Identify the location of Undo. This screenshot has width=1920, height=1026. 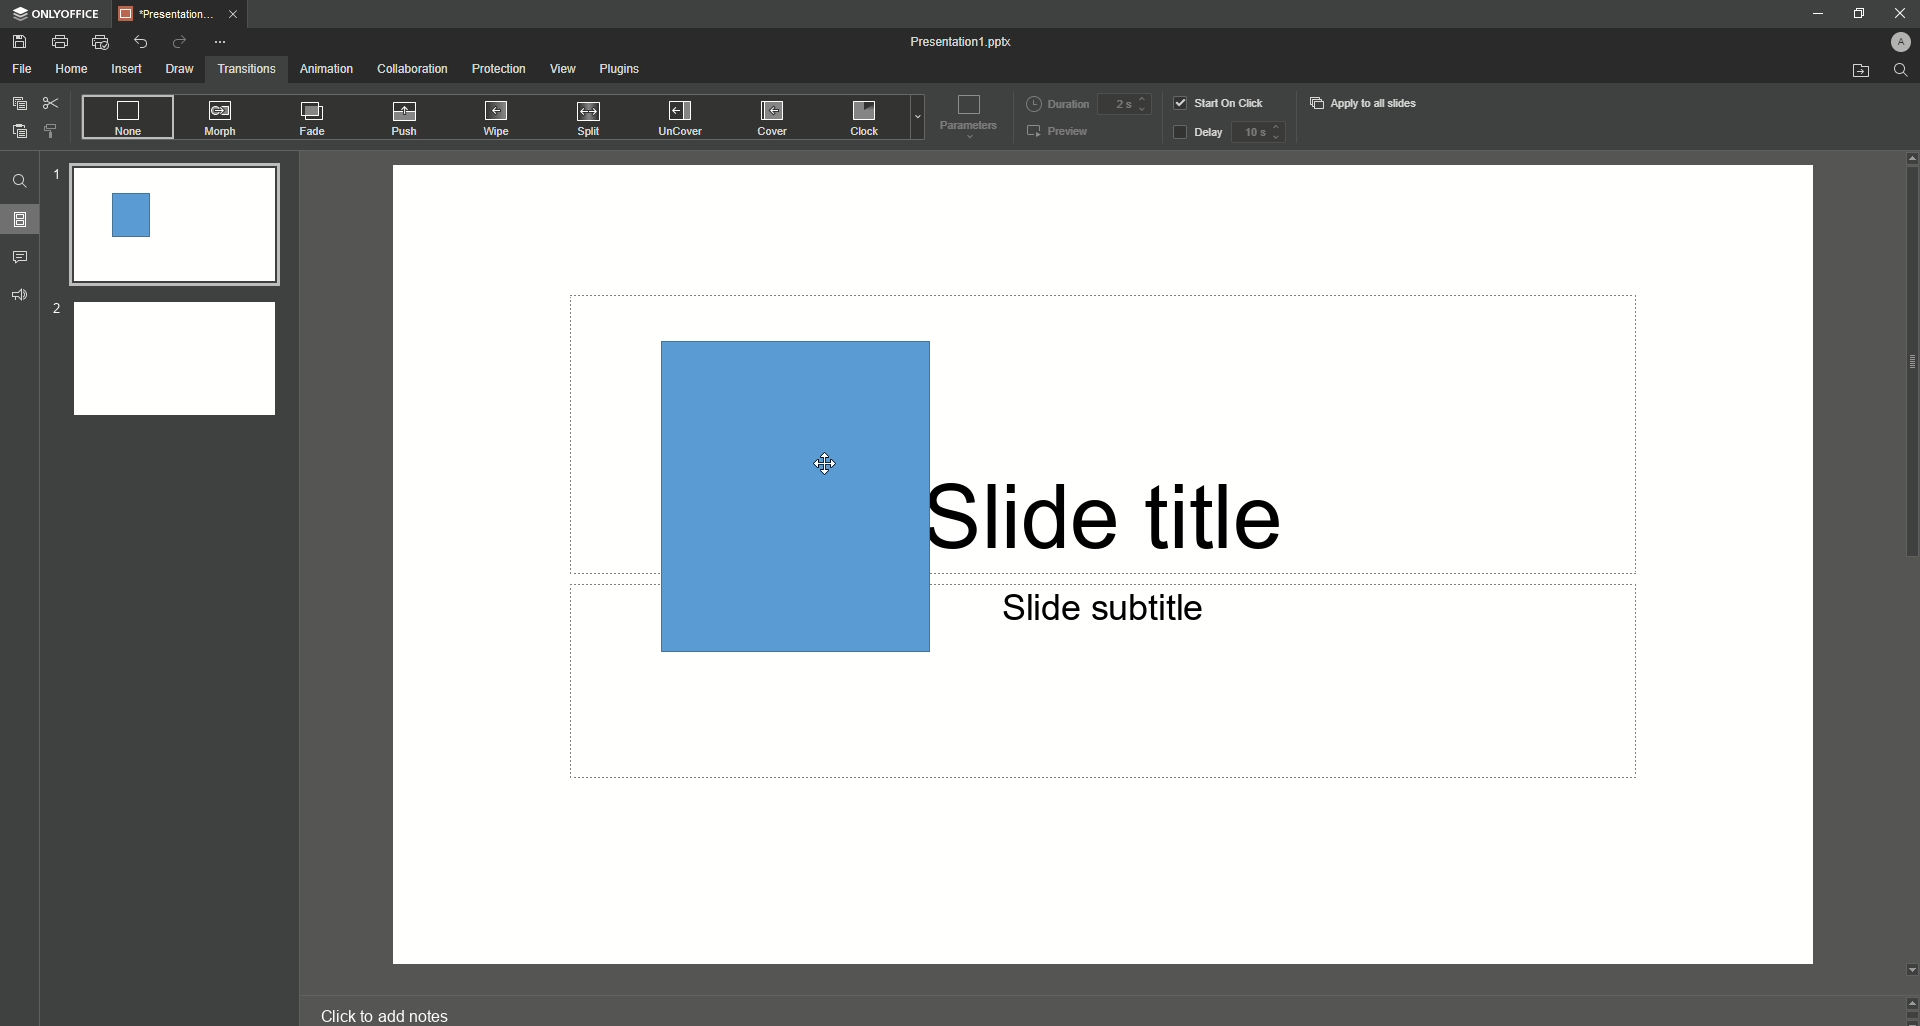
(141, 41).